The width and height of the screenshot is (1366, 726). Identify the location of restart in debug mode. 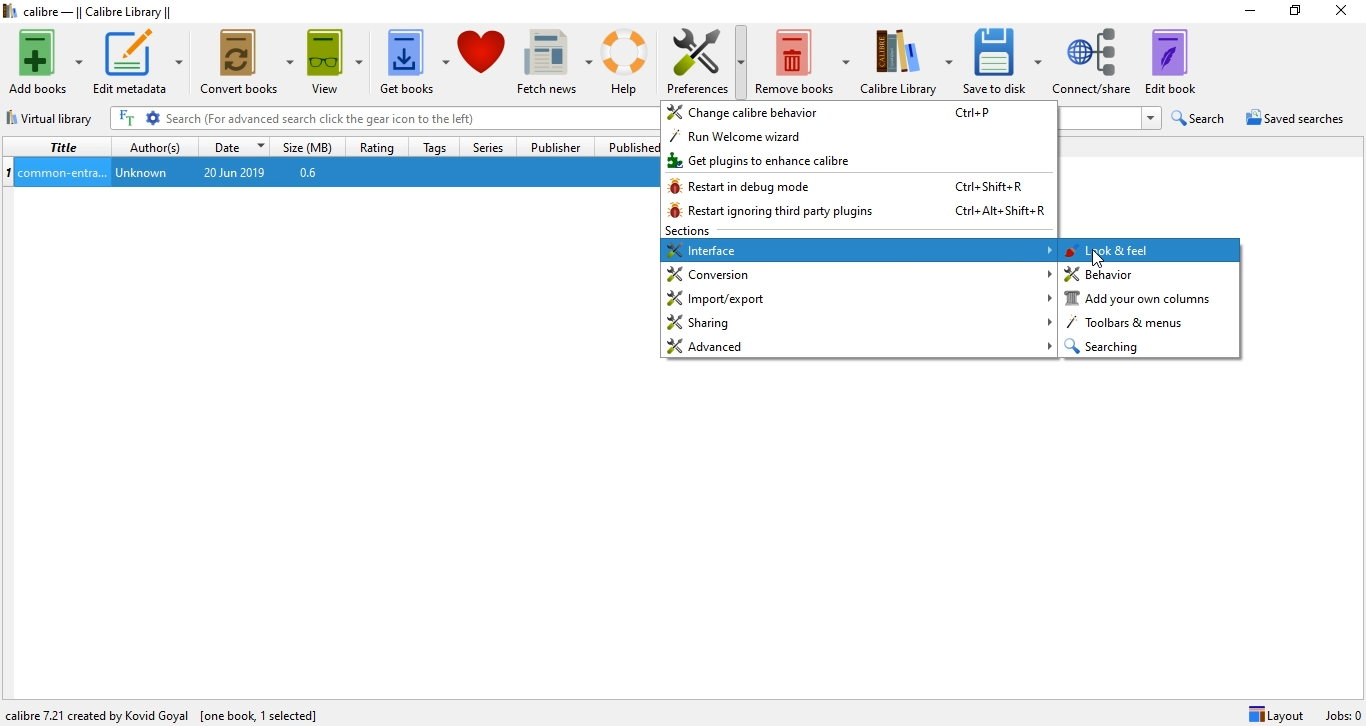
(859, 188).